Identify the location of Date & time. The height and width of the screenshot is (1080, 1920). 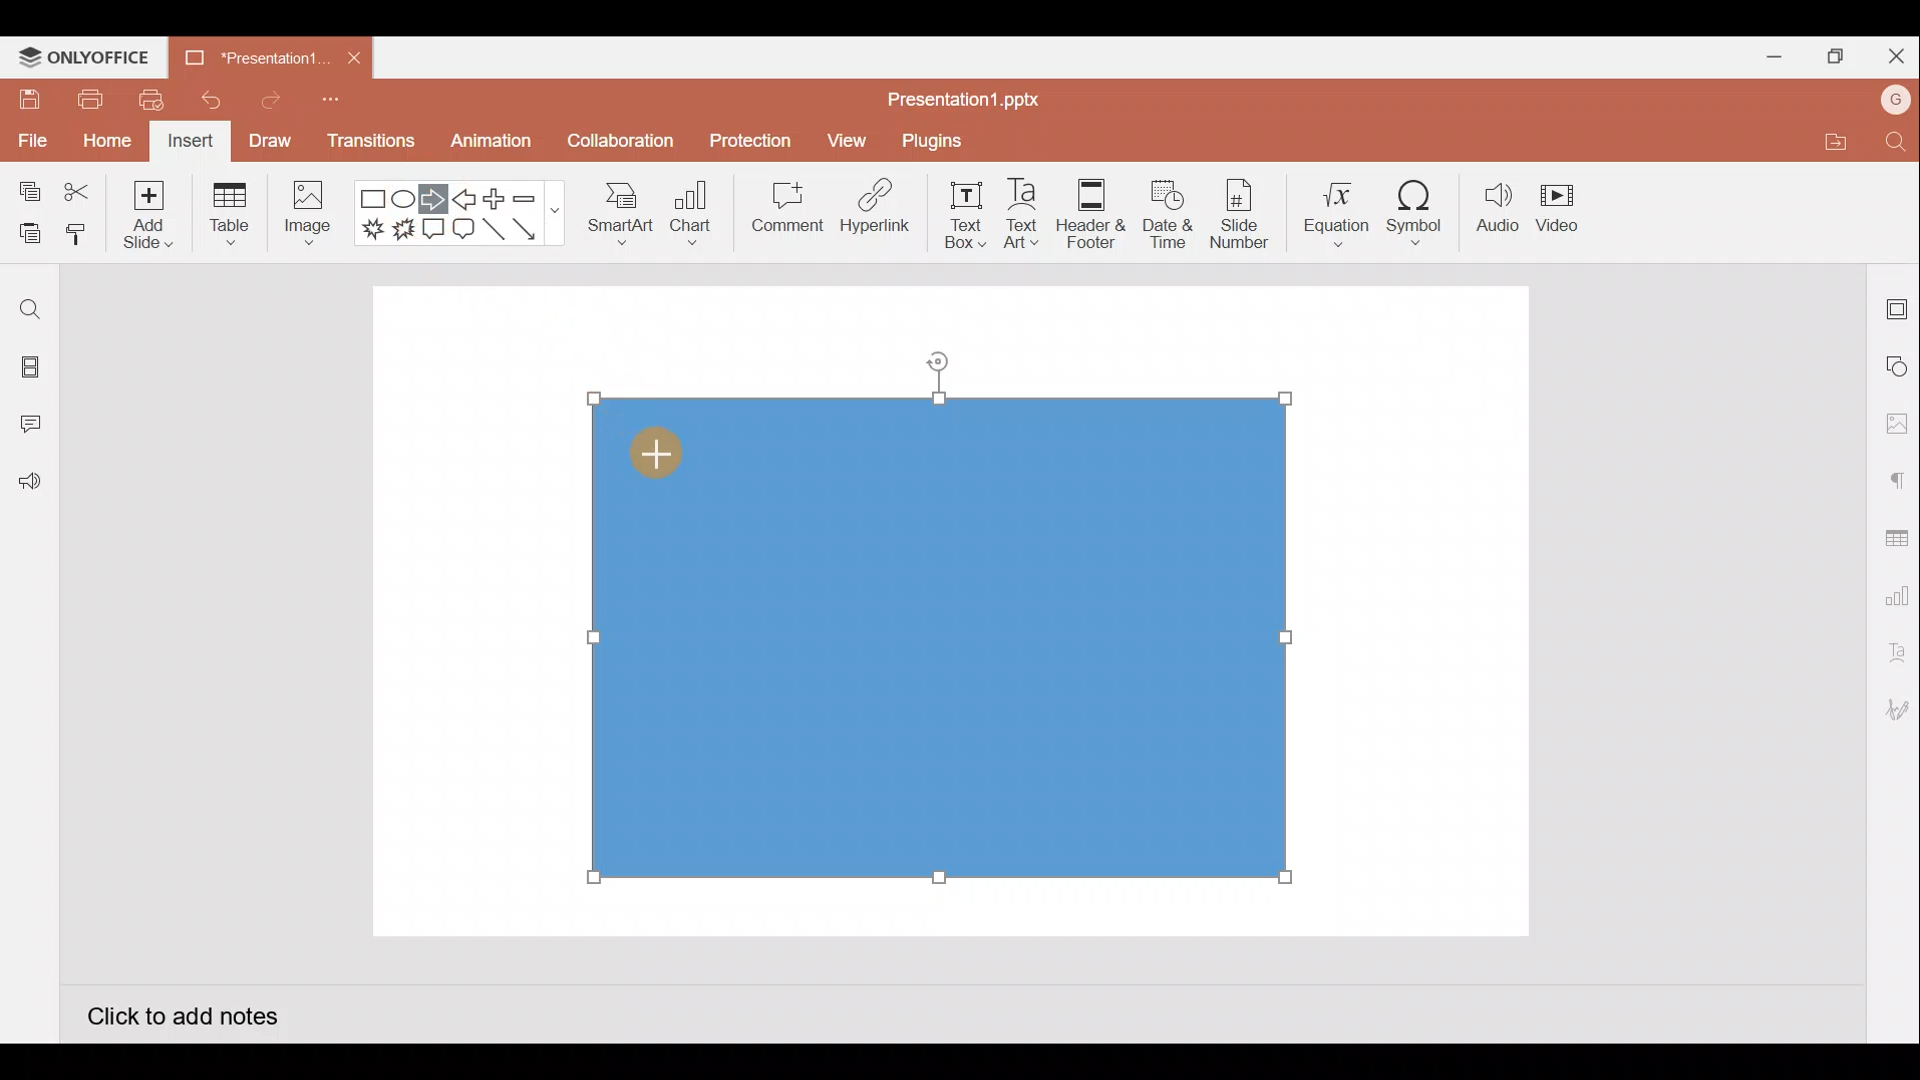
(1168, 214).